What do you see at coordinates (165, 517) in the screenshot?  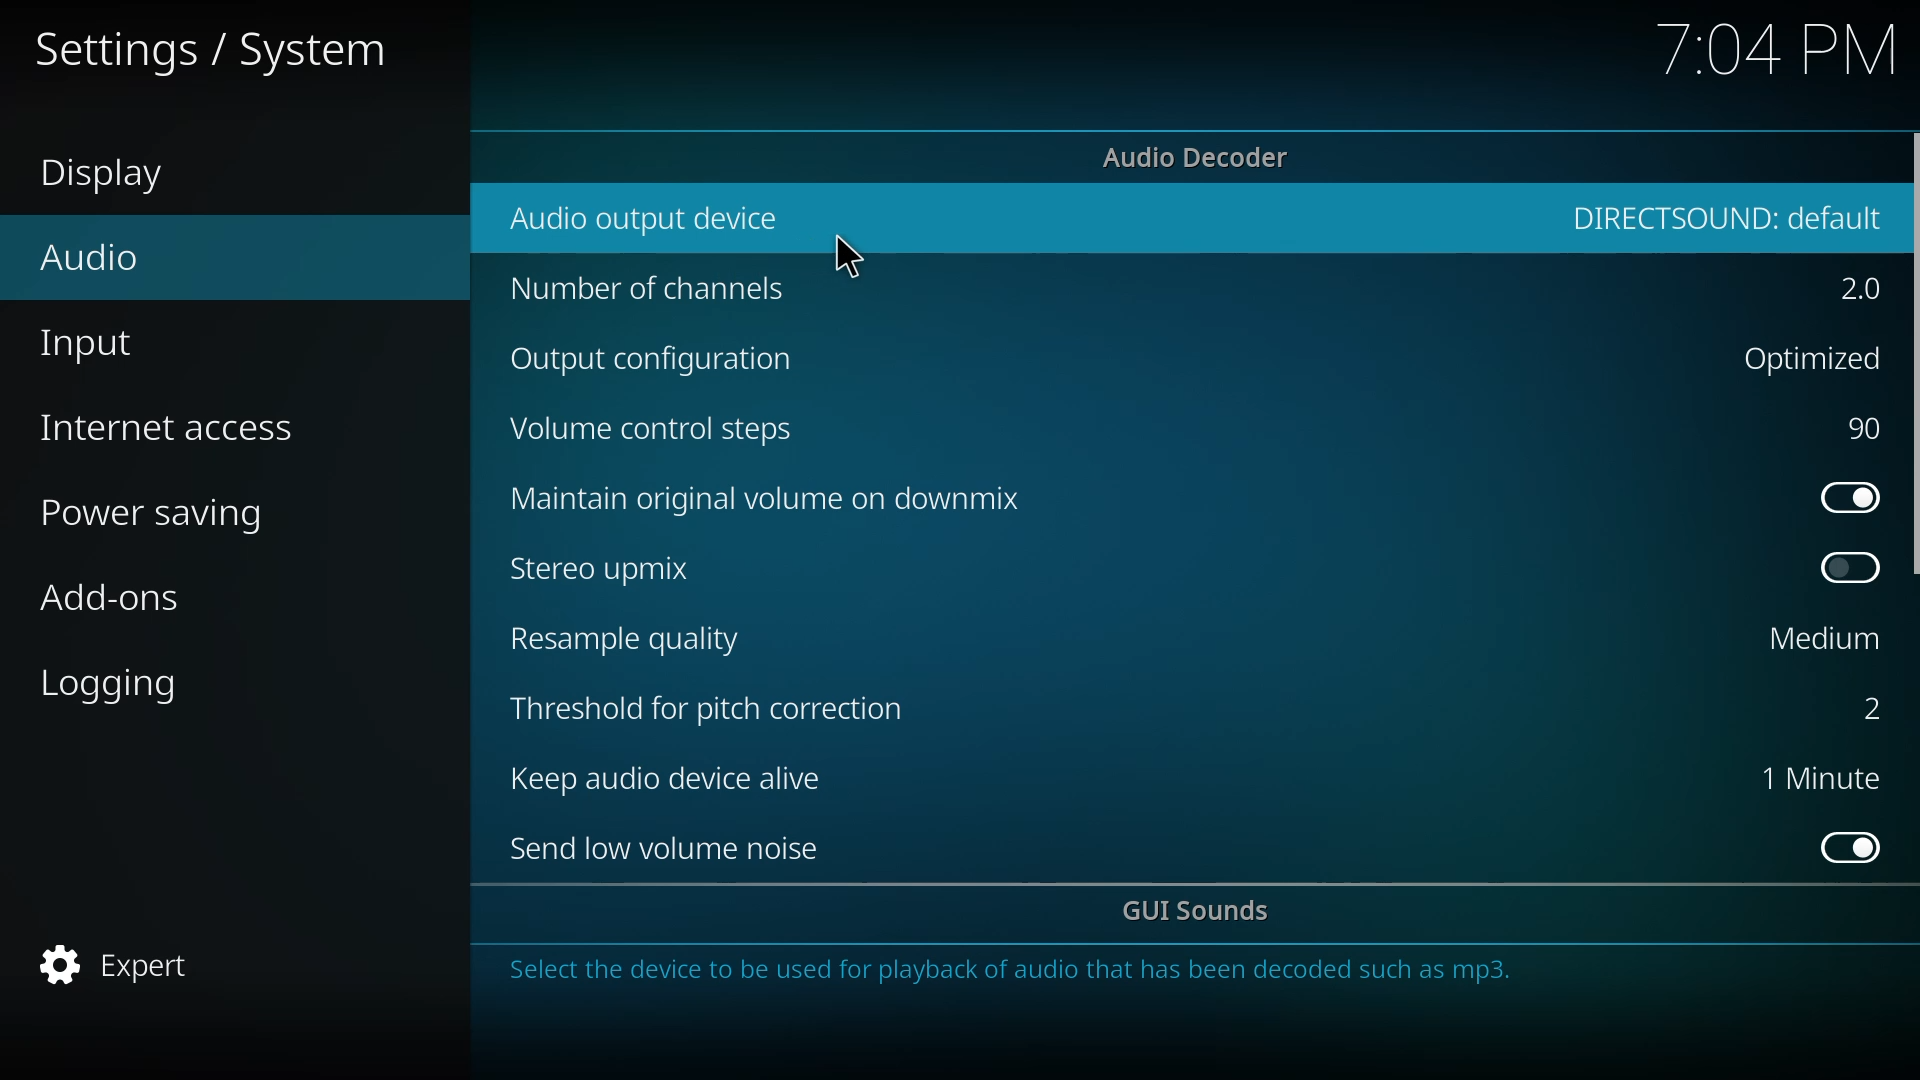 I see `power saving` at bounding box center [165, 517].